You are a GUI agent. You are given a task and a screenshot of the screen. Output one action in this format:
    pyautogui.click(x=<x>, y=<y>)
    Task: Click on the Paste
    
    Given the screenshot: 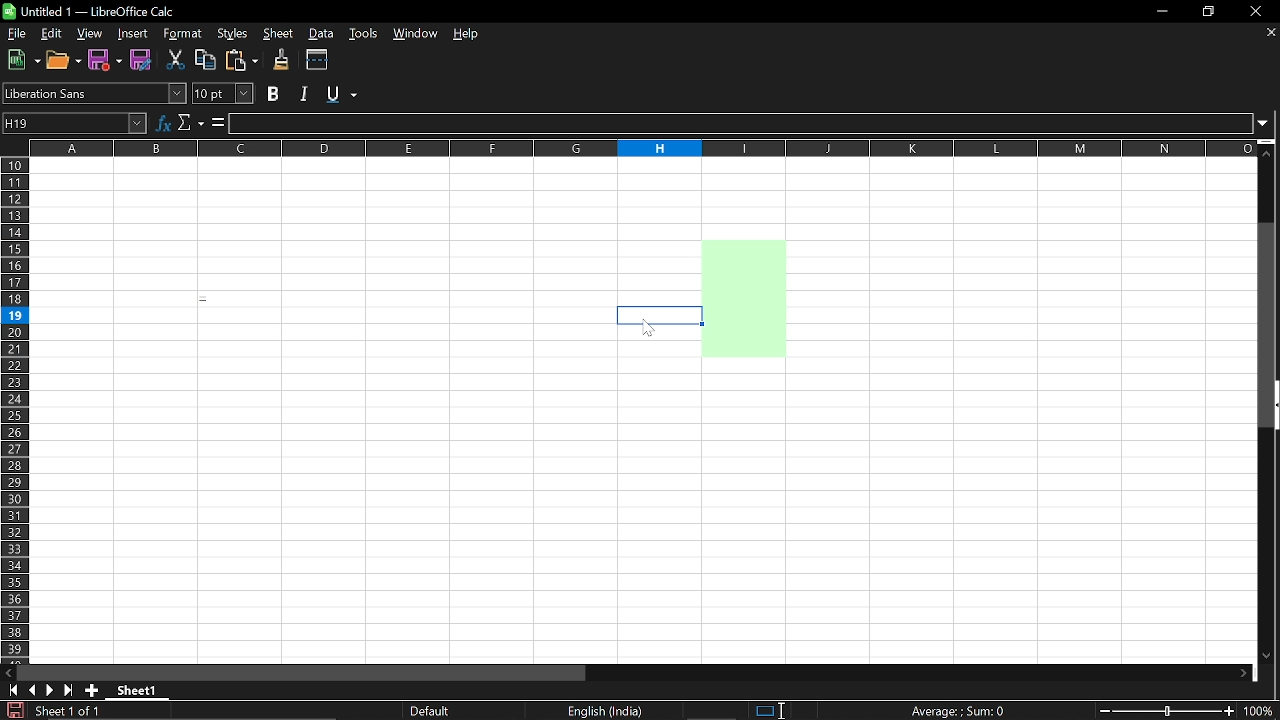 What is the action you would take?
    pyautogui.click(x=243, y=60)
    